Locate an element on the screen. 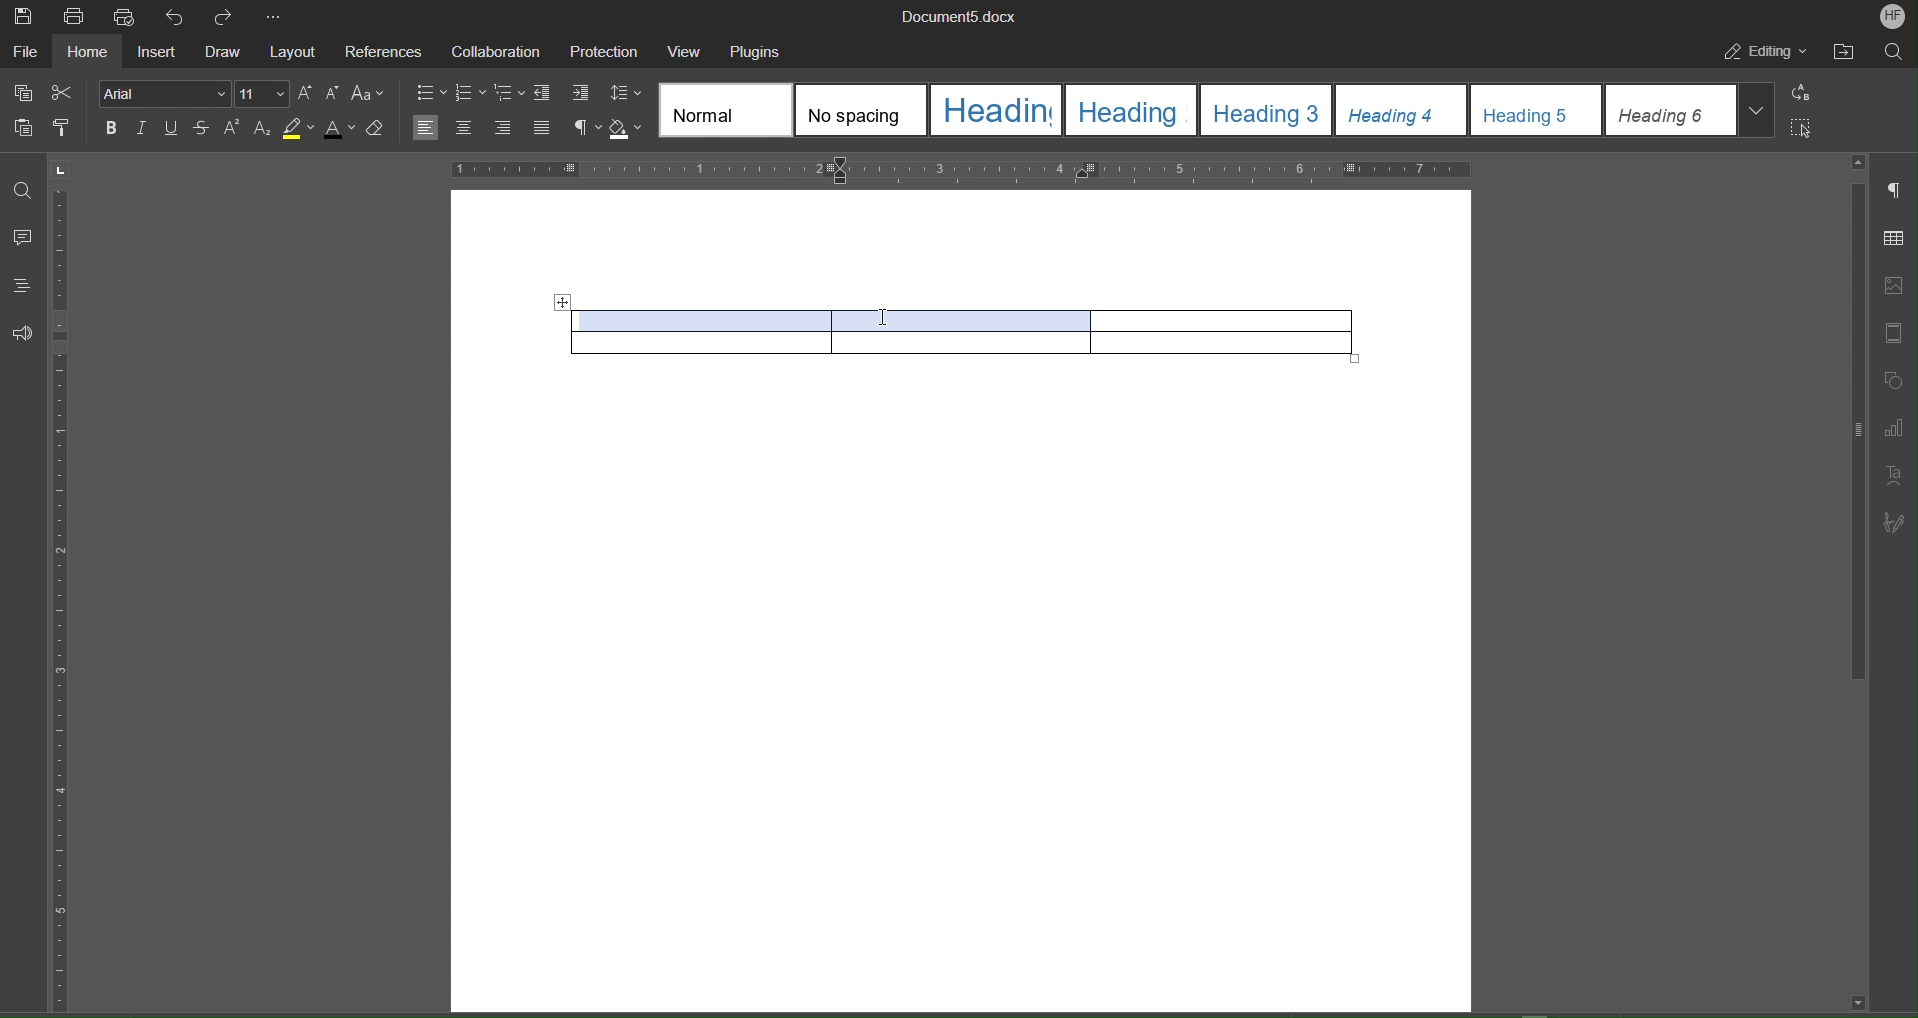 This screenshot has width=1918, height=1018. Search is located at coordinates (1895, 54).